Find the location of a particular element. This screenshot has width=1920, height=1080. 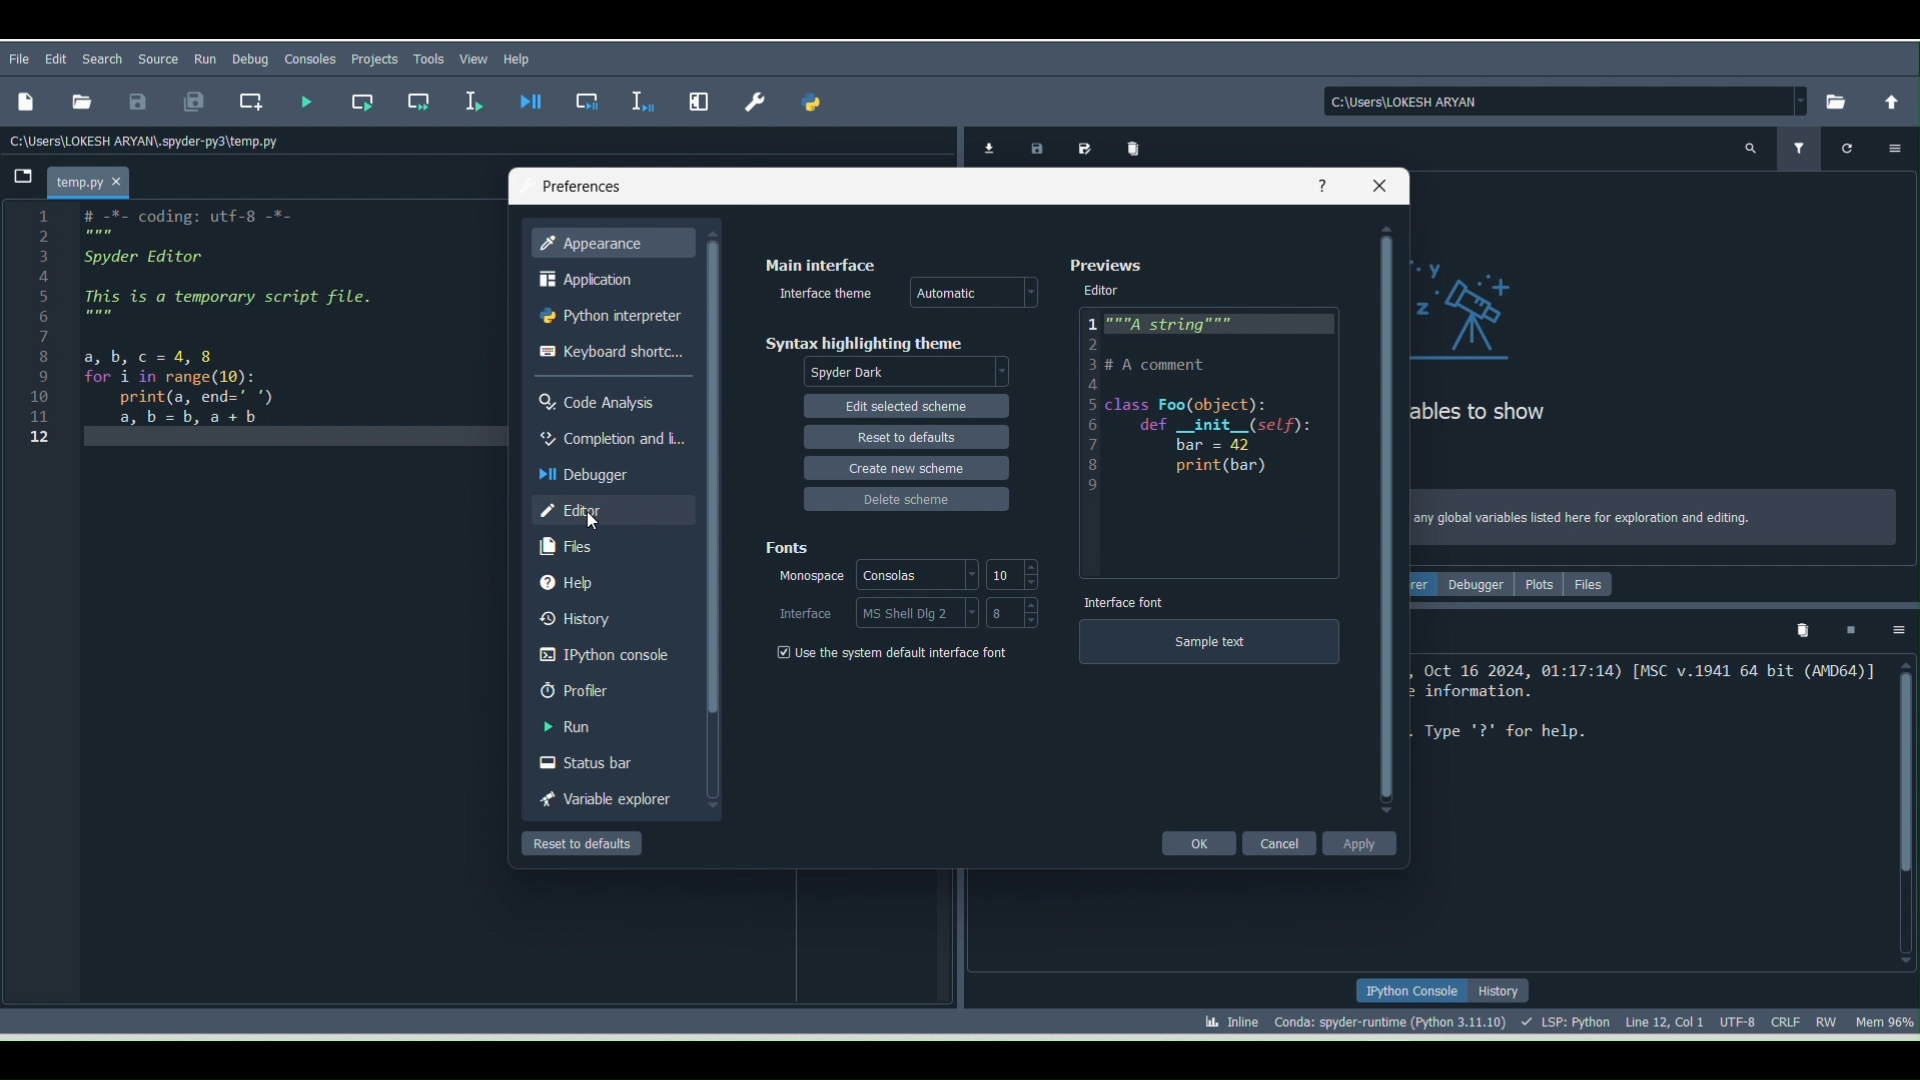

Run current cell( Ctrl + Return) is located at coordinates (361, 98).